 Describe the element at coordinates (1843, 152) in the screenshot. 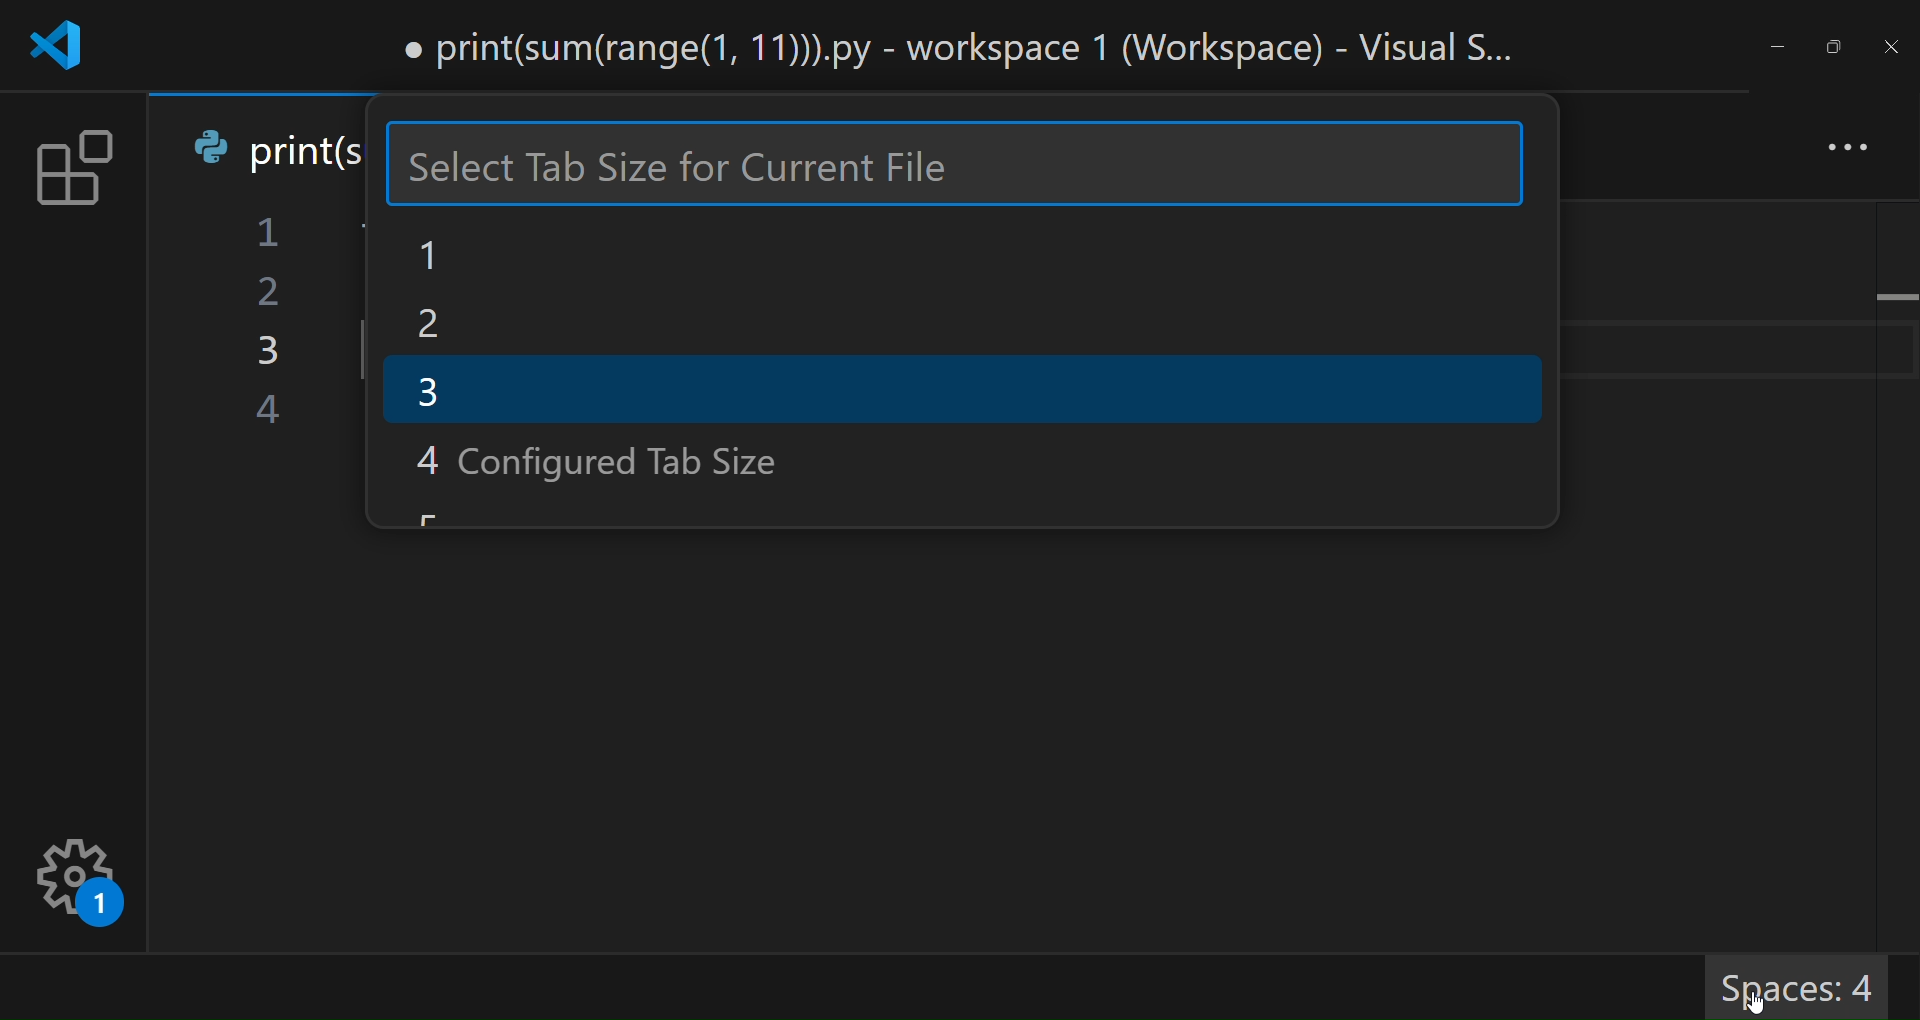

I see `more` at that location.